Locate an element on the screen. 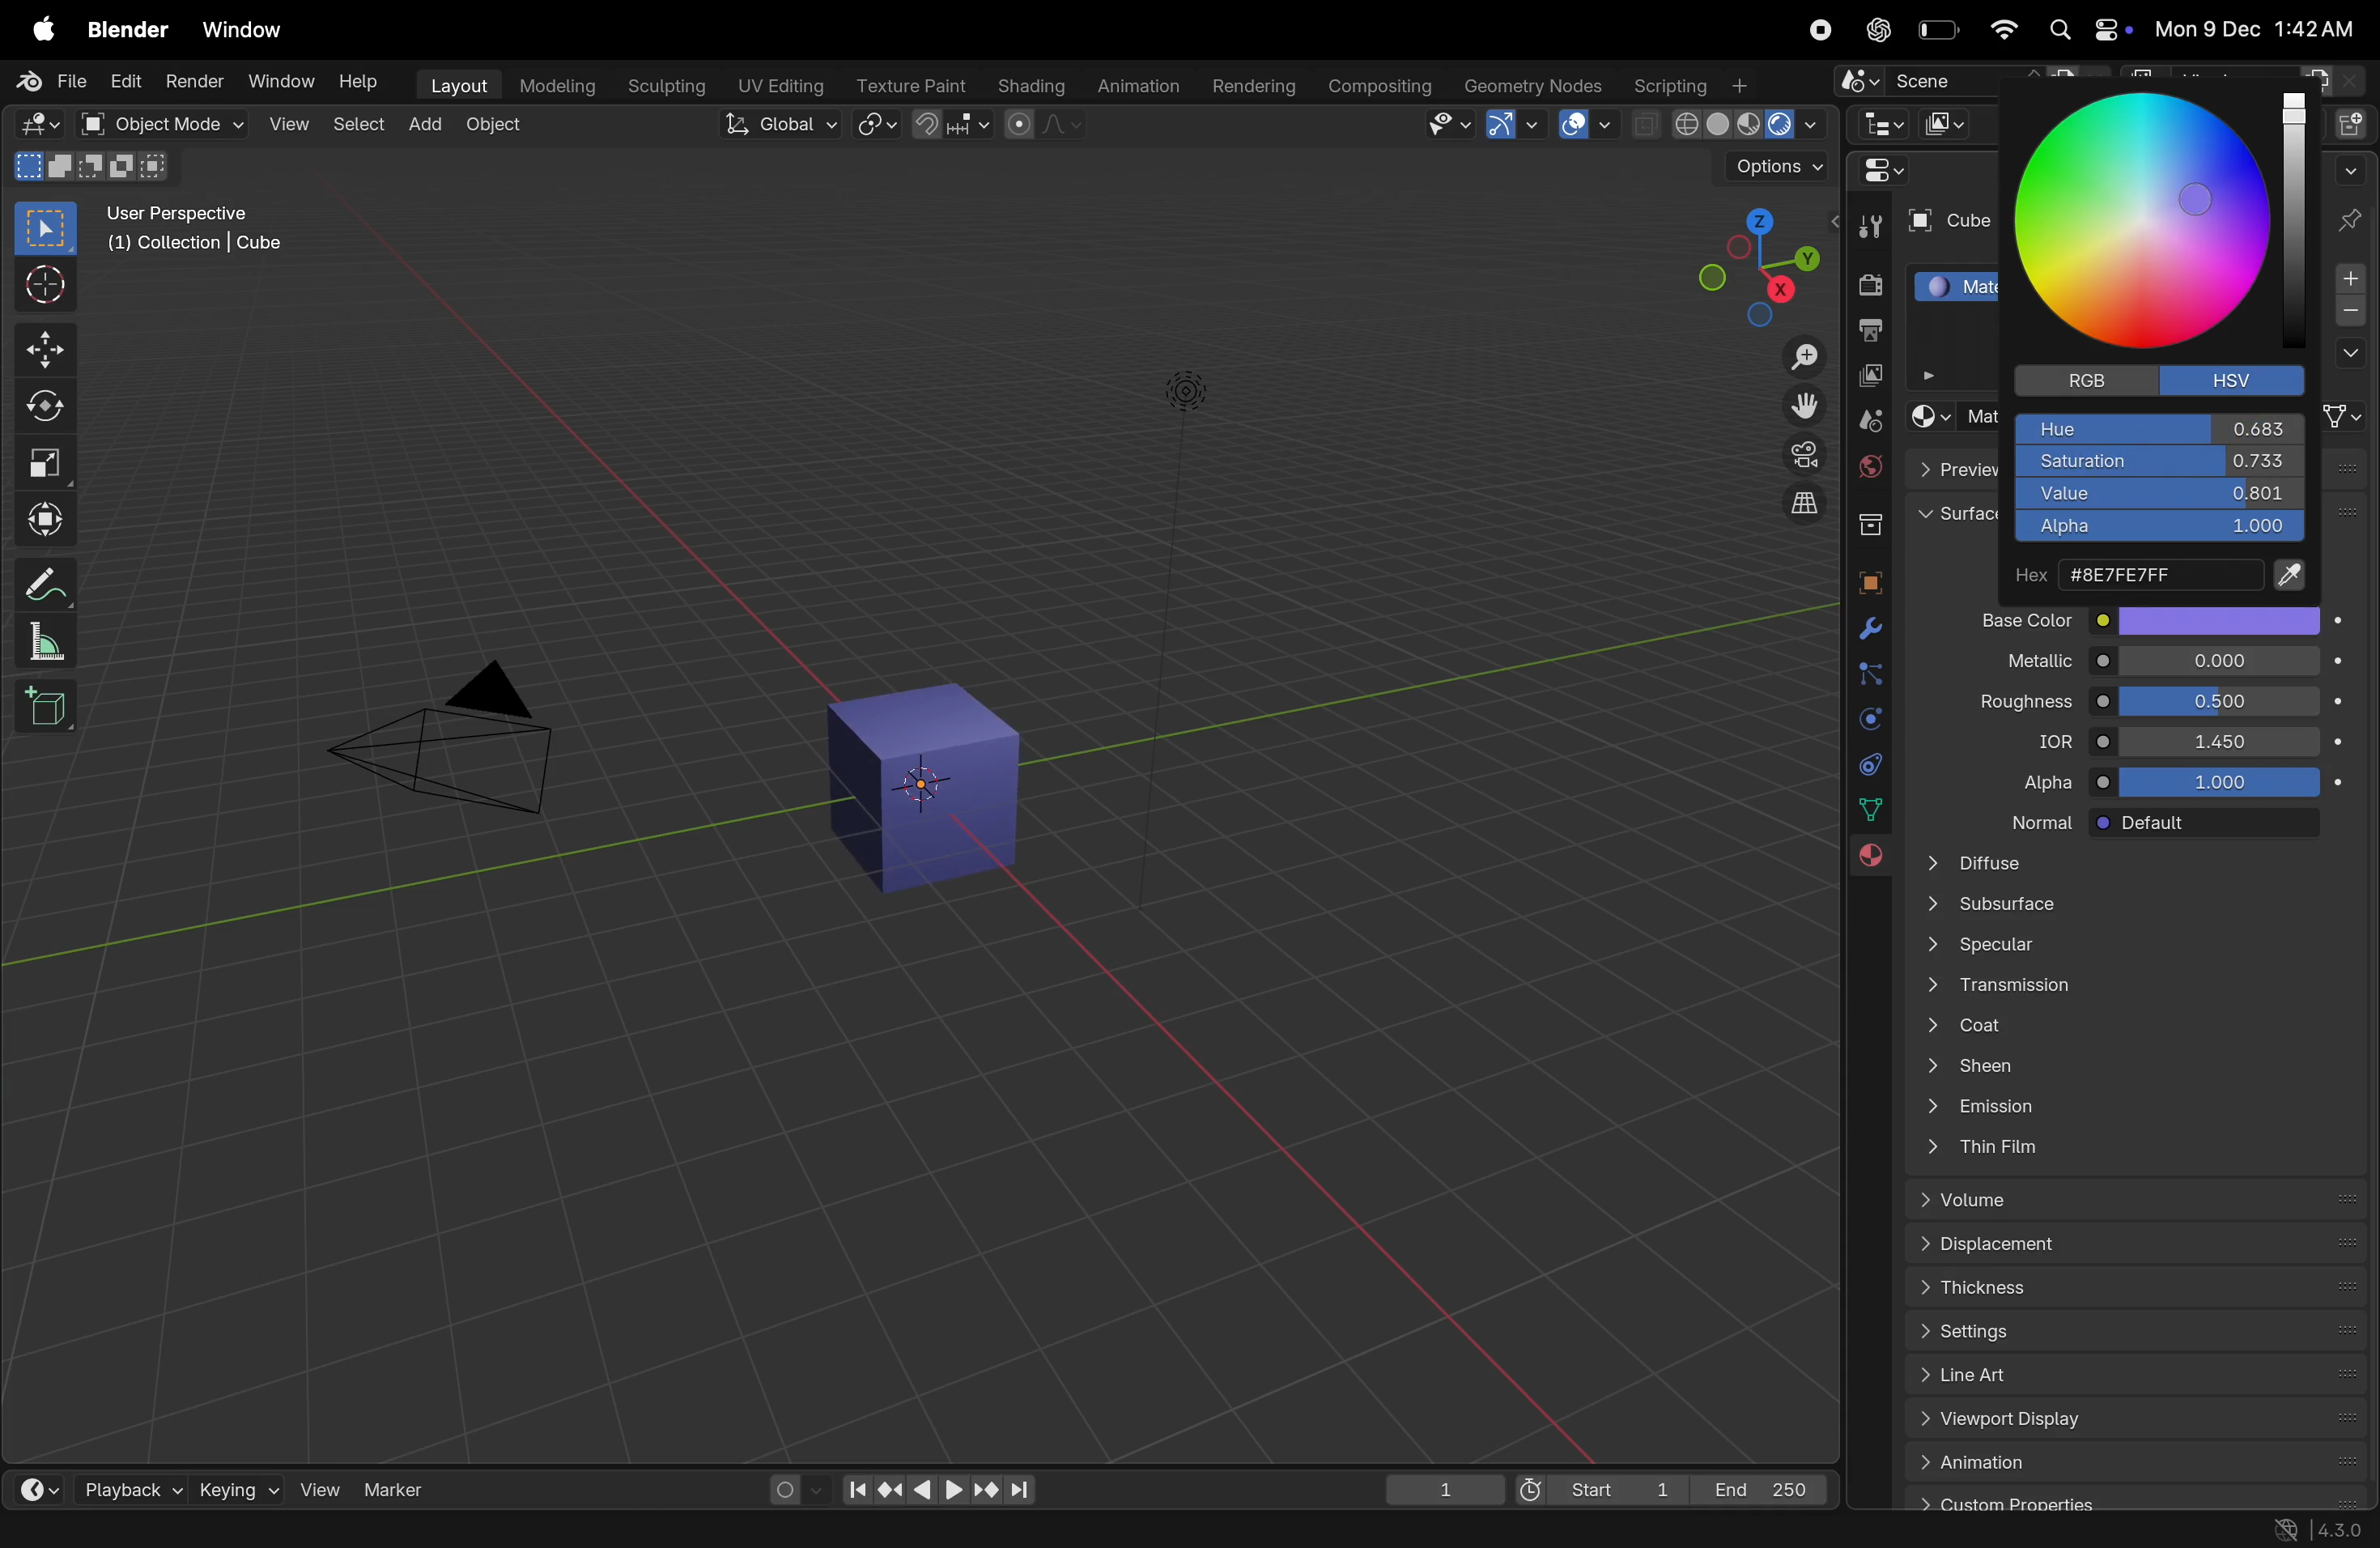 The width and height of the screenshot is (2380, 1548). apple menu is located at coordinates (39, 27).